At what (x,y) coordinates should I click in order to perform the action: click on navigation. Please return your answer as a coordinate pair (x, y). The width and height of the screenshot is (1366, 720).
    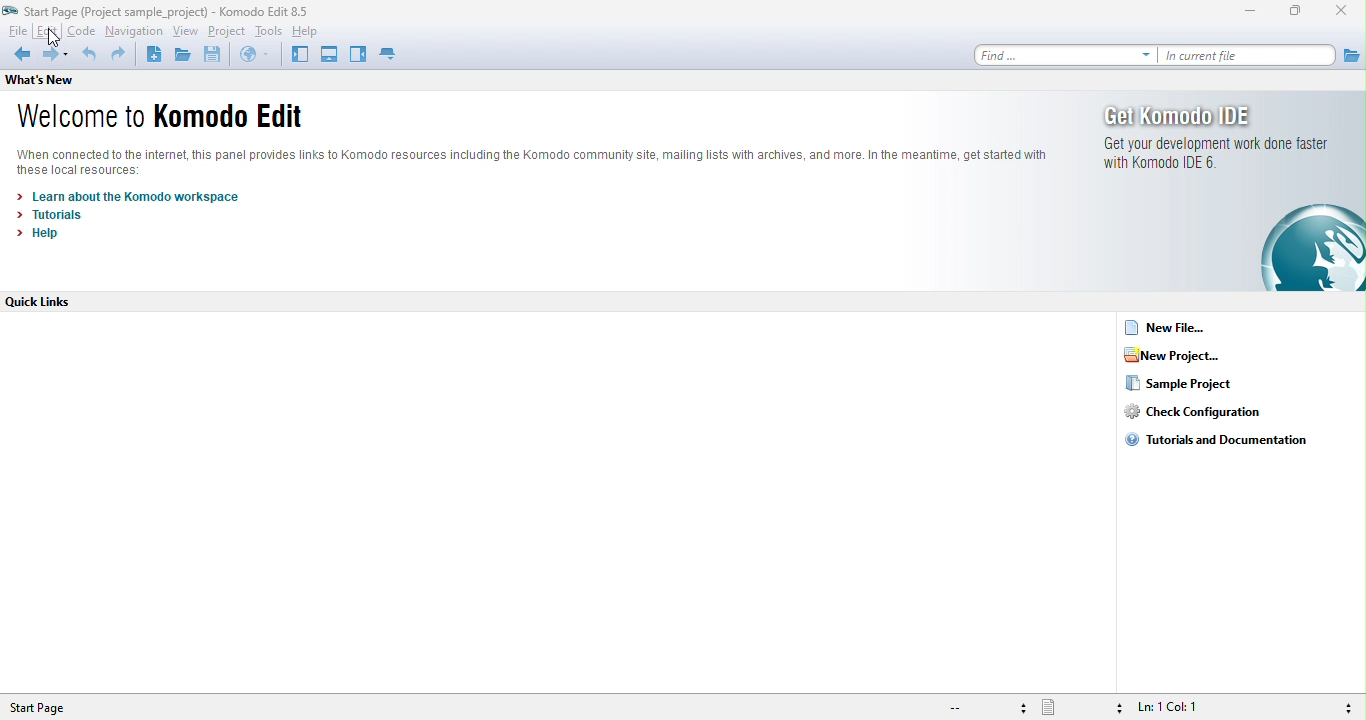
    Looking at the image, I should click on (134, 32).